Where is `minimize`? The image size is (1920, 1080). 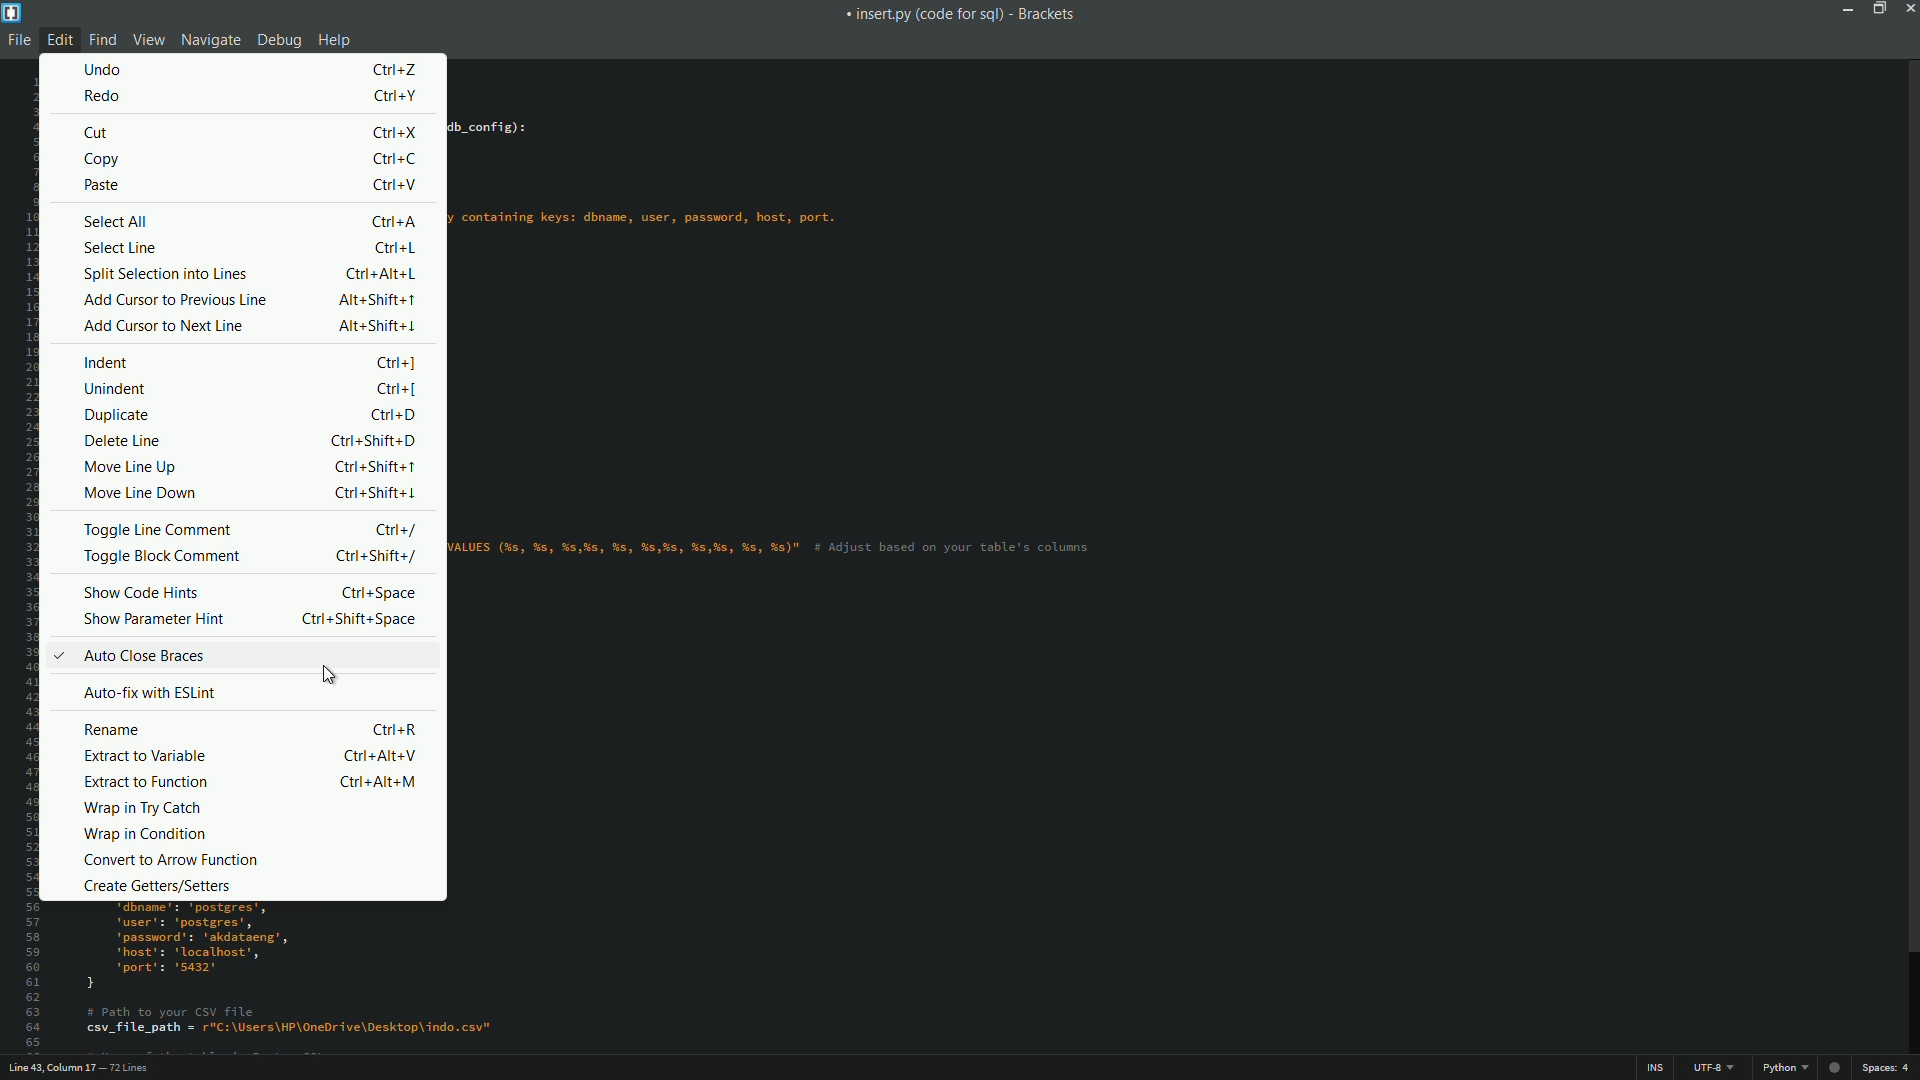 minimize is located at coordinates (1846, 8).